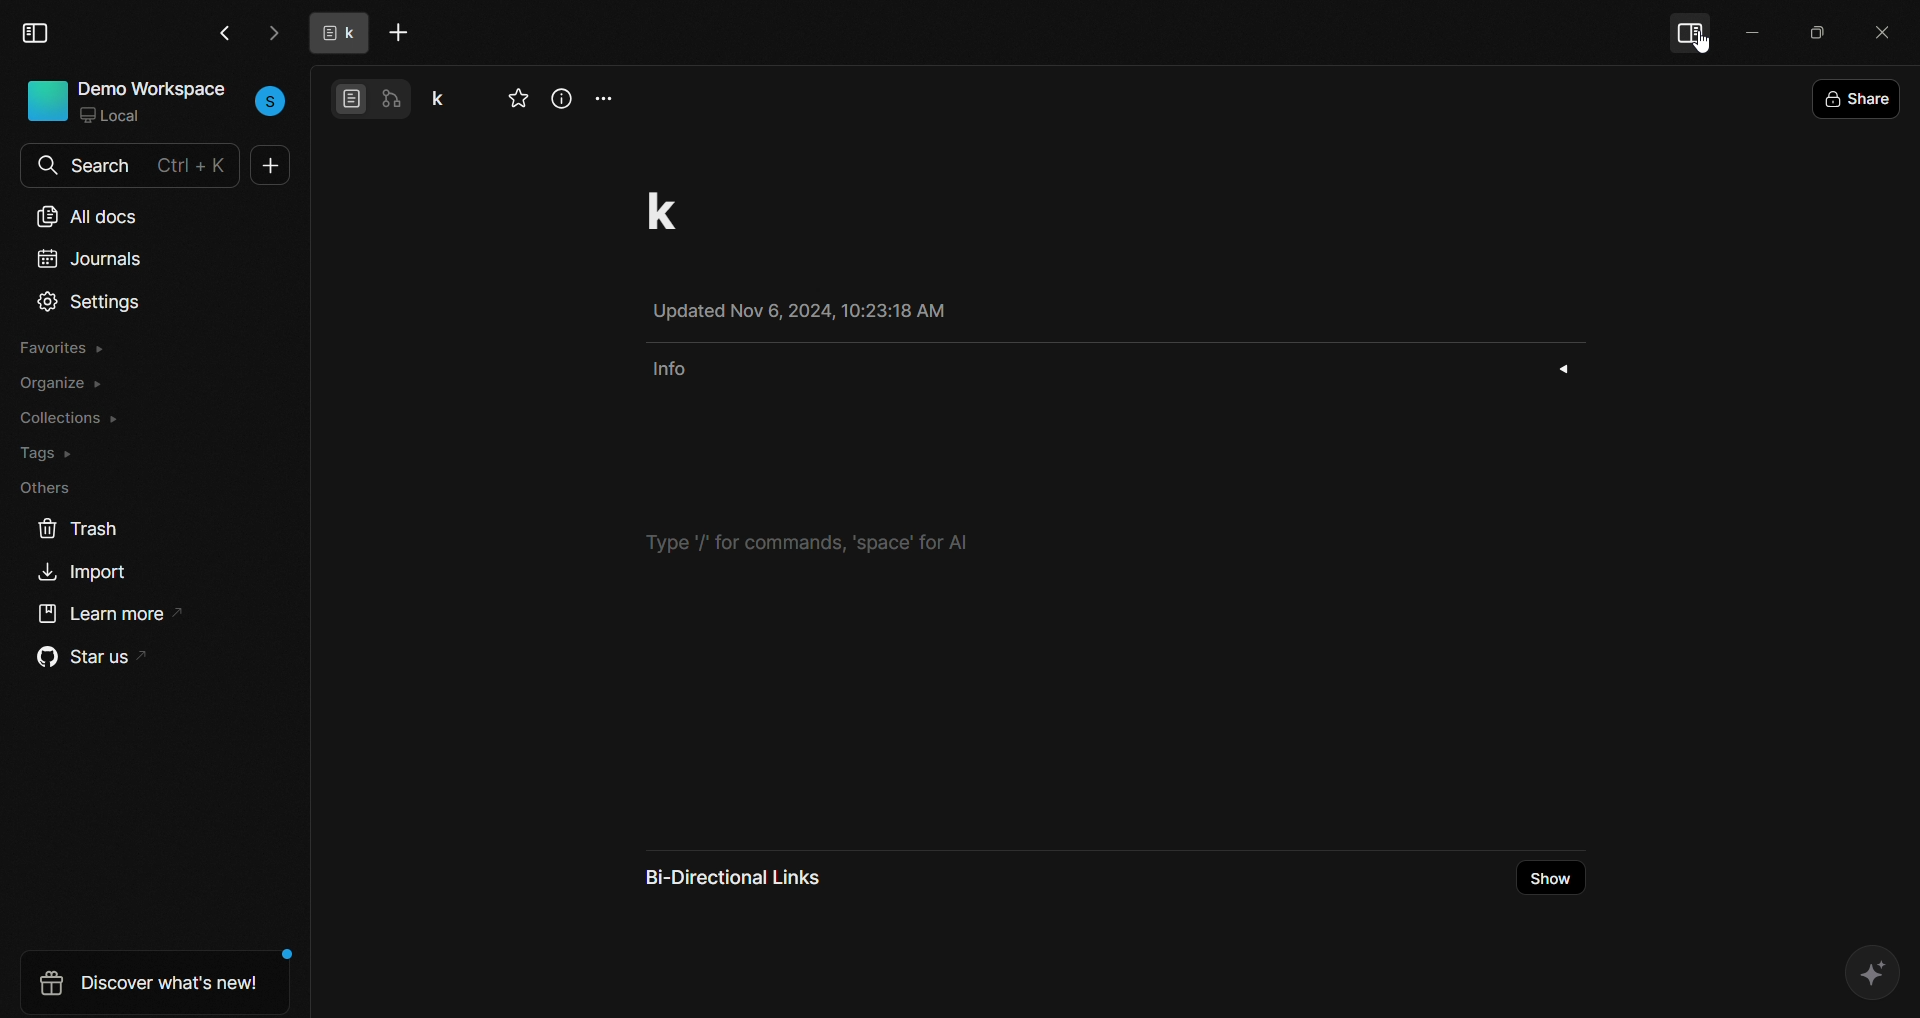 This screenshot has width=1920, height=1018. What do you see at coordinates (84, 660) in the screenshot?
I see `star us` at bounding box center [84, 660].